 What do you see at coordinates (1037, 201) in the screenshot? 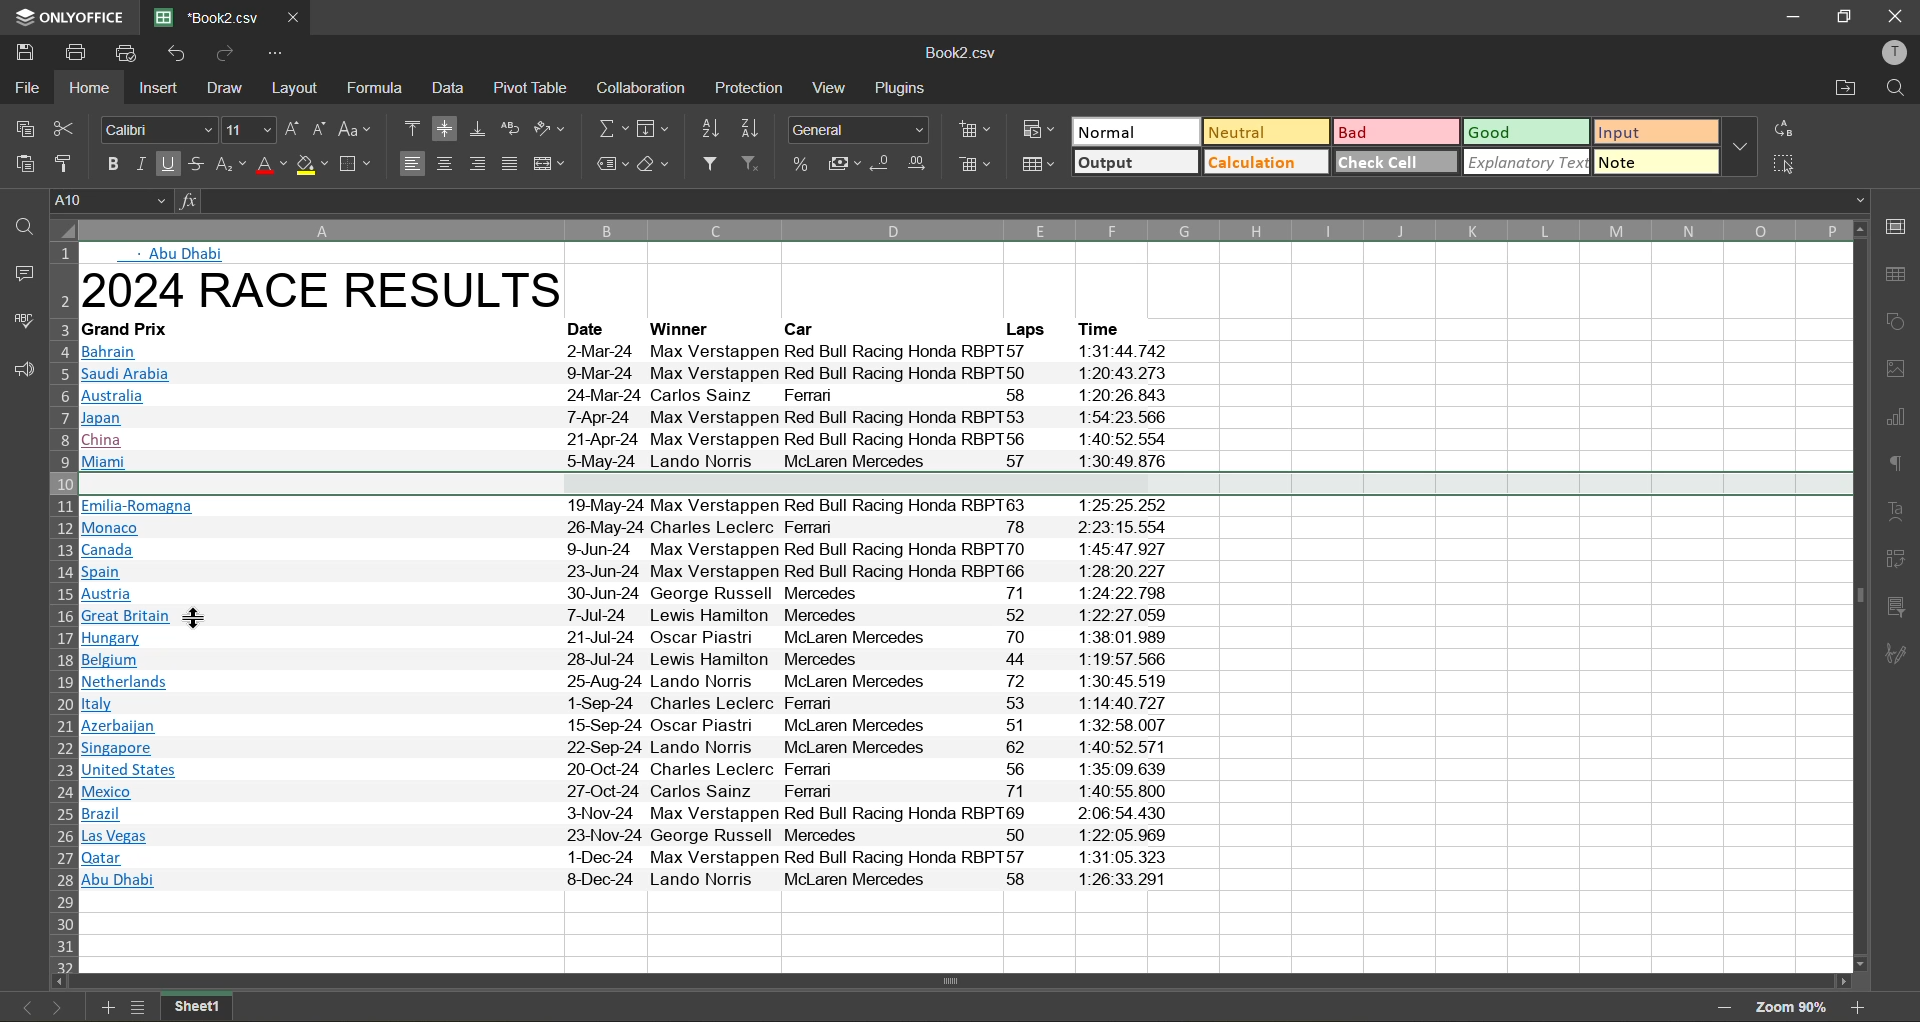
I see `formula bar` at bounding box center [1037, 201].